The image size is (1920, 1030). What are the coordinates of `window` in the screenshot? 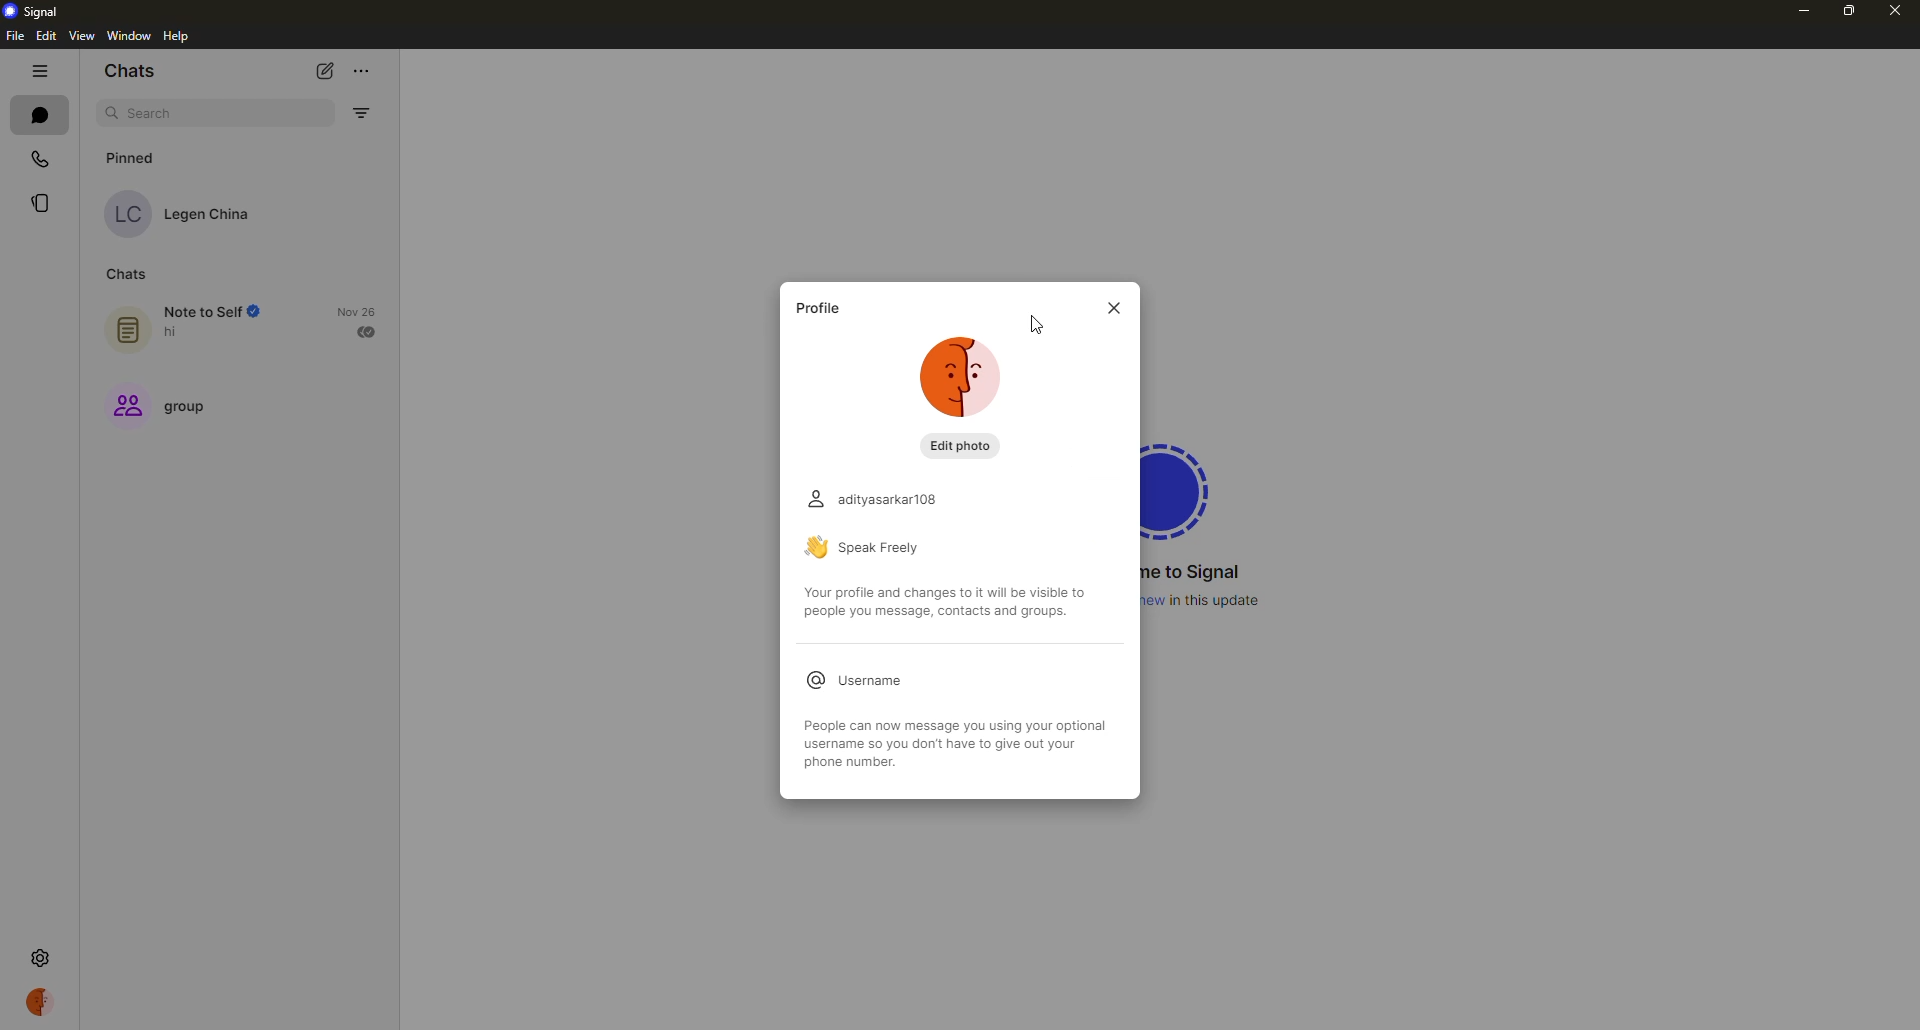 It's located at (130, 36).